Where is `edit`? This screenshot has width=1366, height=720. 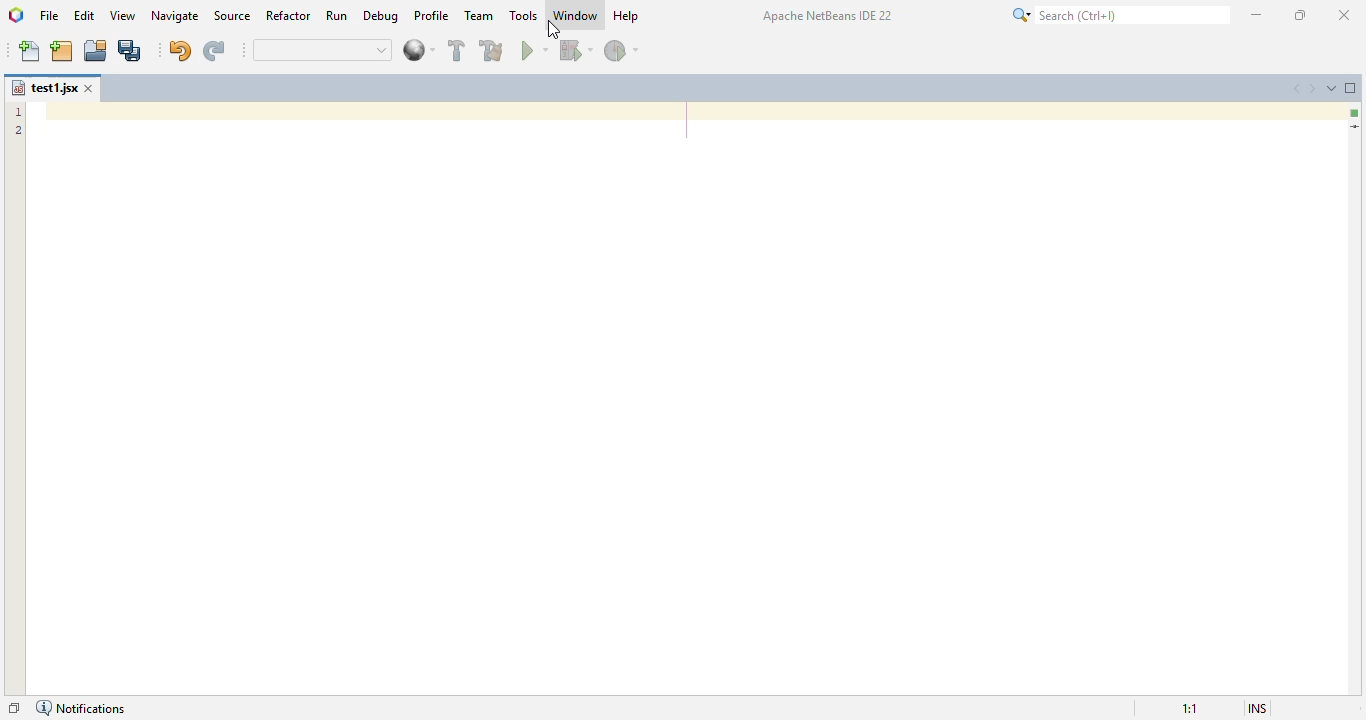
edit is located at coordinates (85, 15).